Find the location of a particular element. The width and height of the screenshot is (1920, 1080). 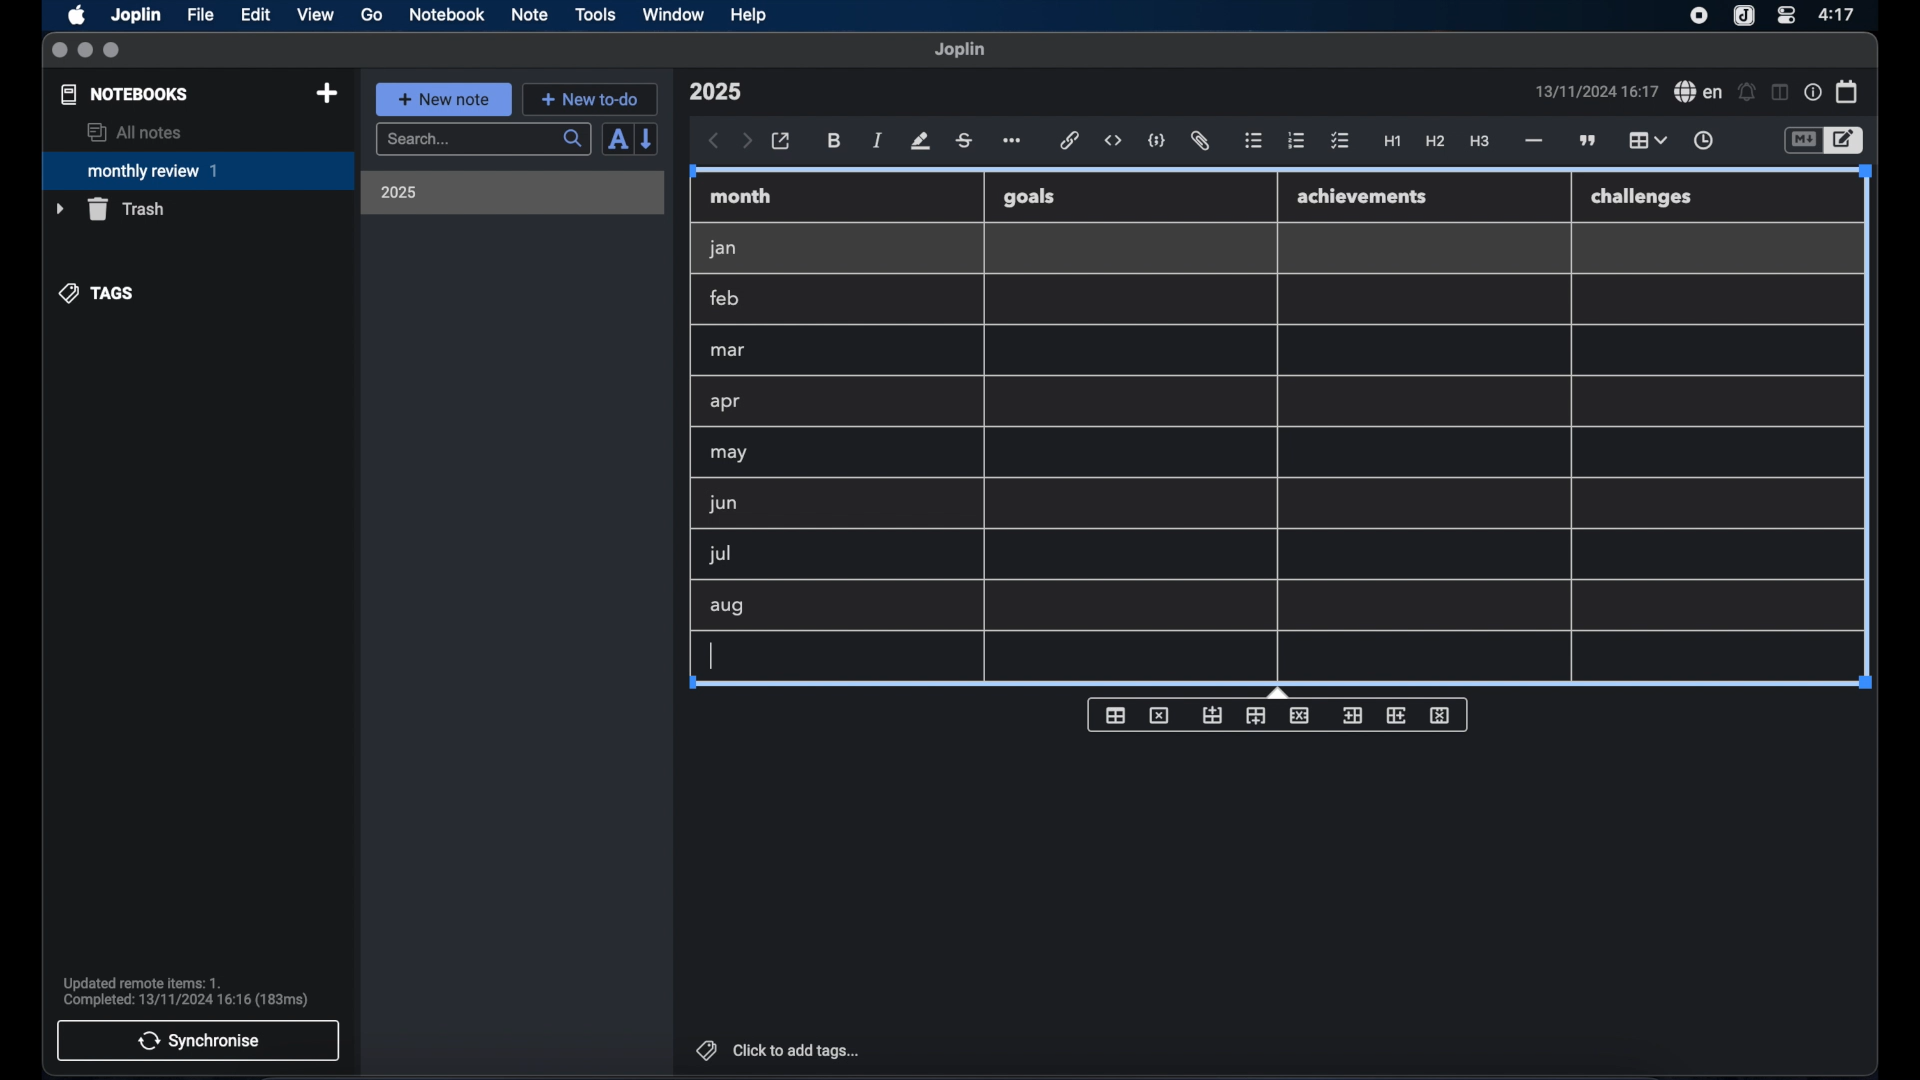

achievements is located at coordinates (1363, 197).